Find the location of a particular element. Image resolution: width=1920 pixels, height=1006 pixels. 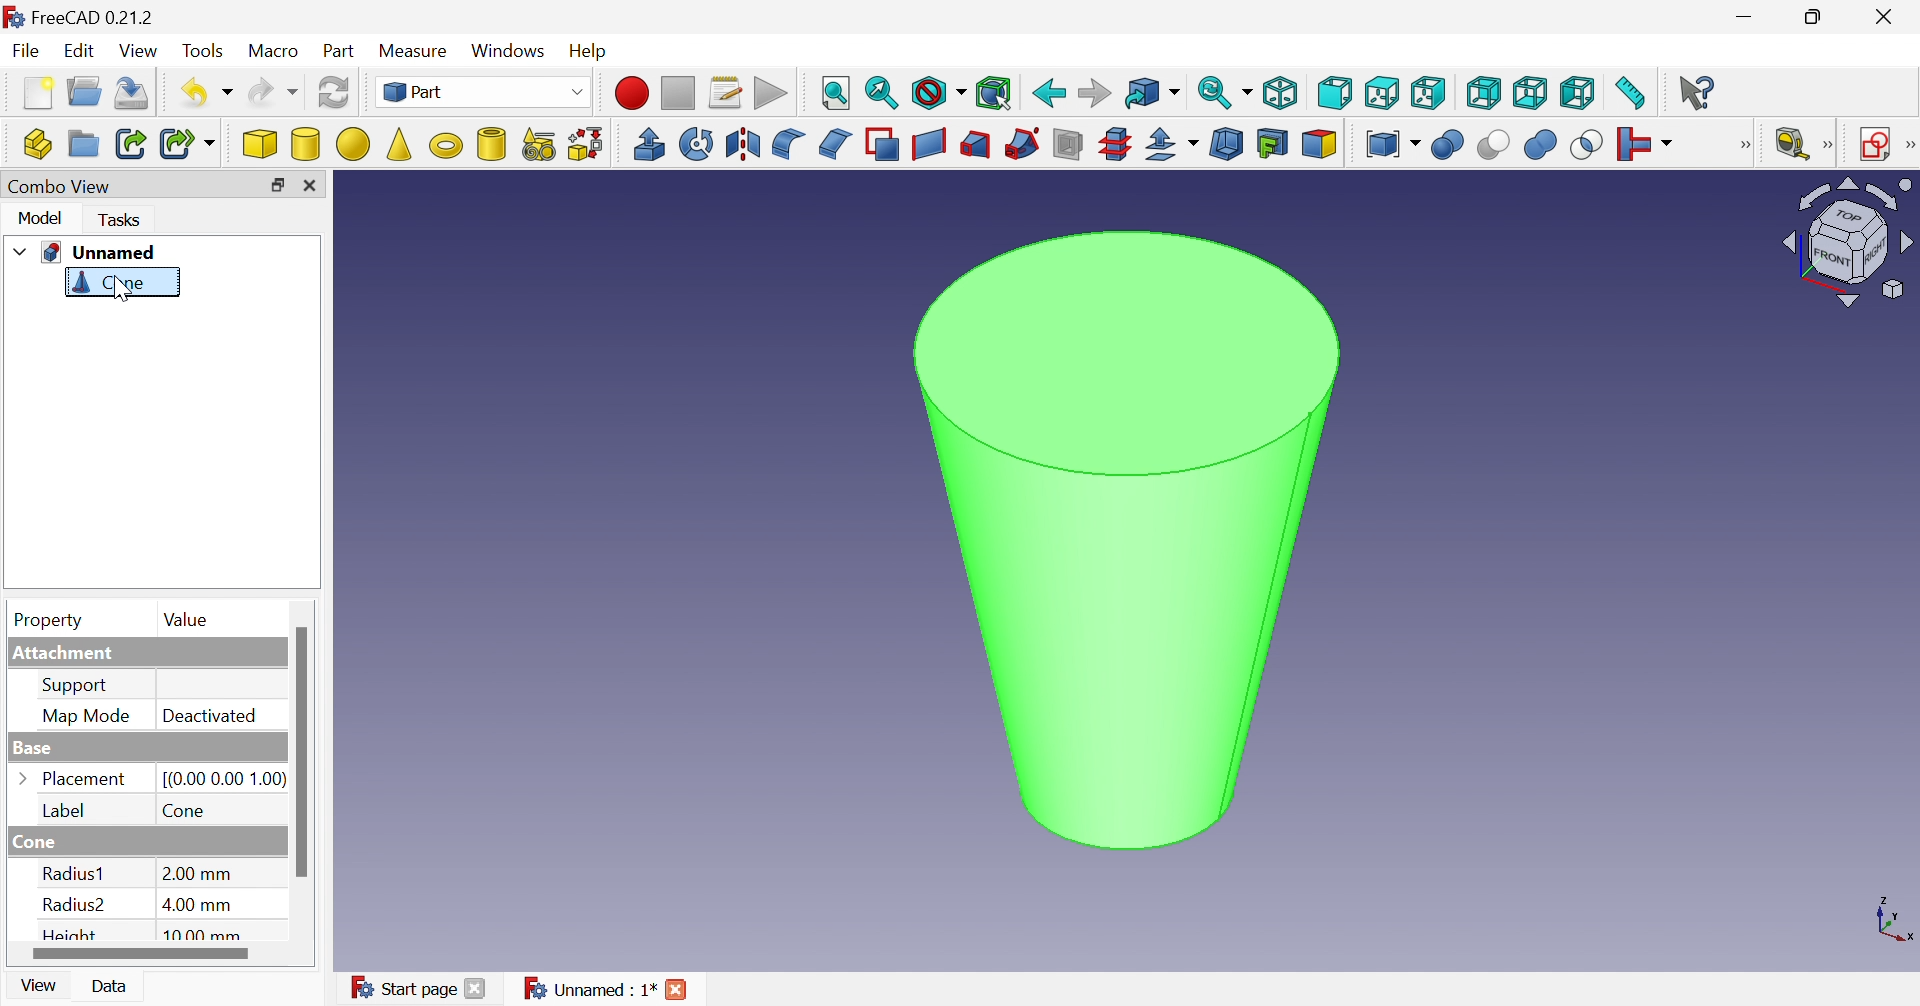

[Sketcher] is located at coordinates (1908, 147).